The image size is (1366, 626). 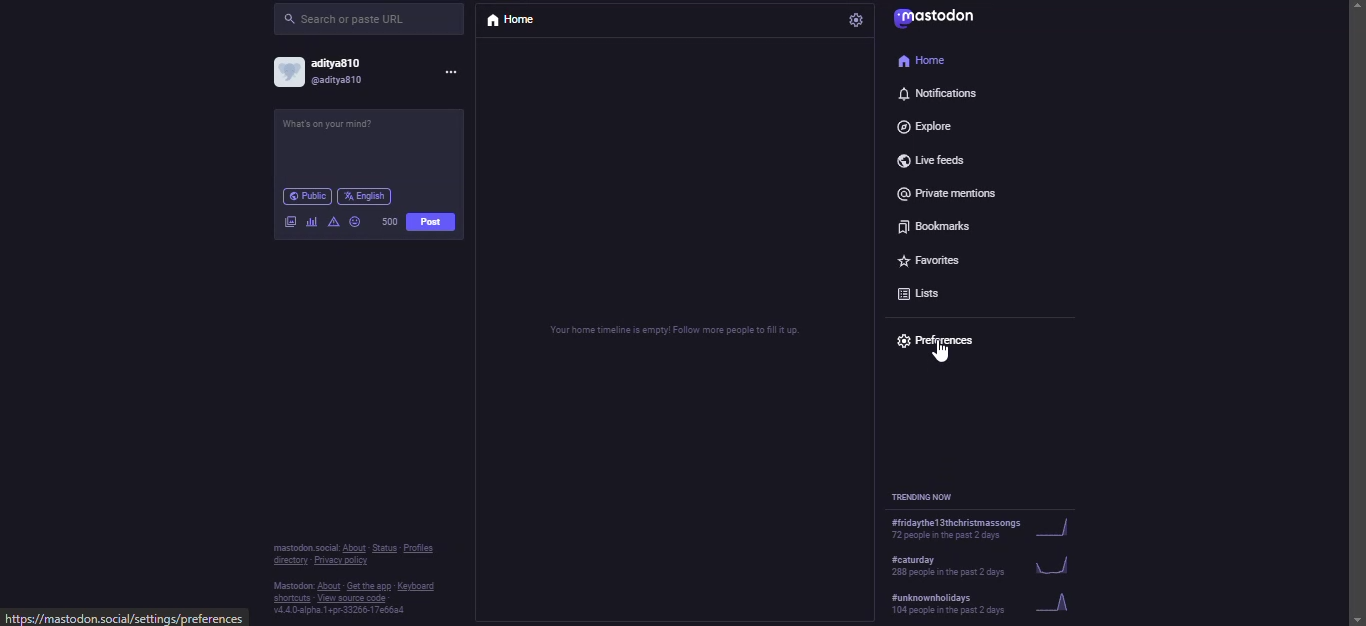 What do you see at coordinates (949, 192) in the screenshot?
I see `private mentions` at bounding box center [949, 192].